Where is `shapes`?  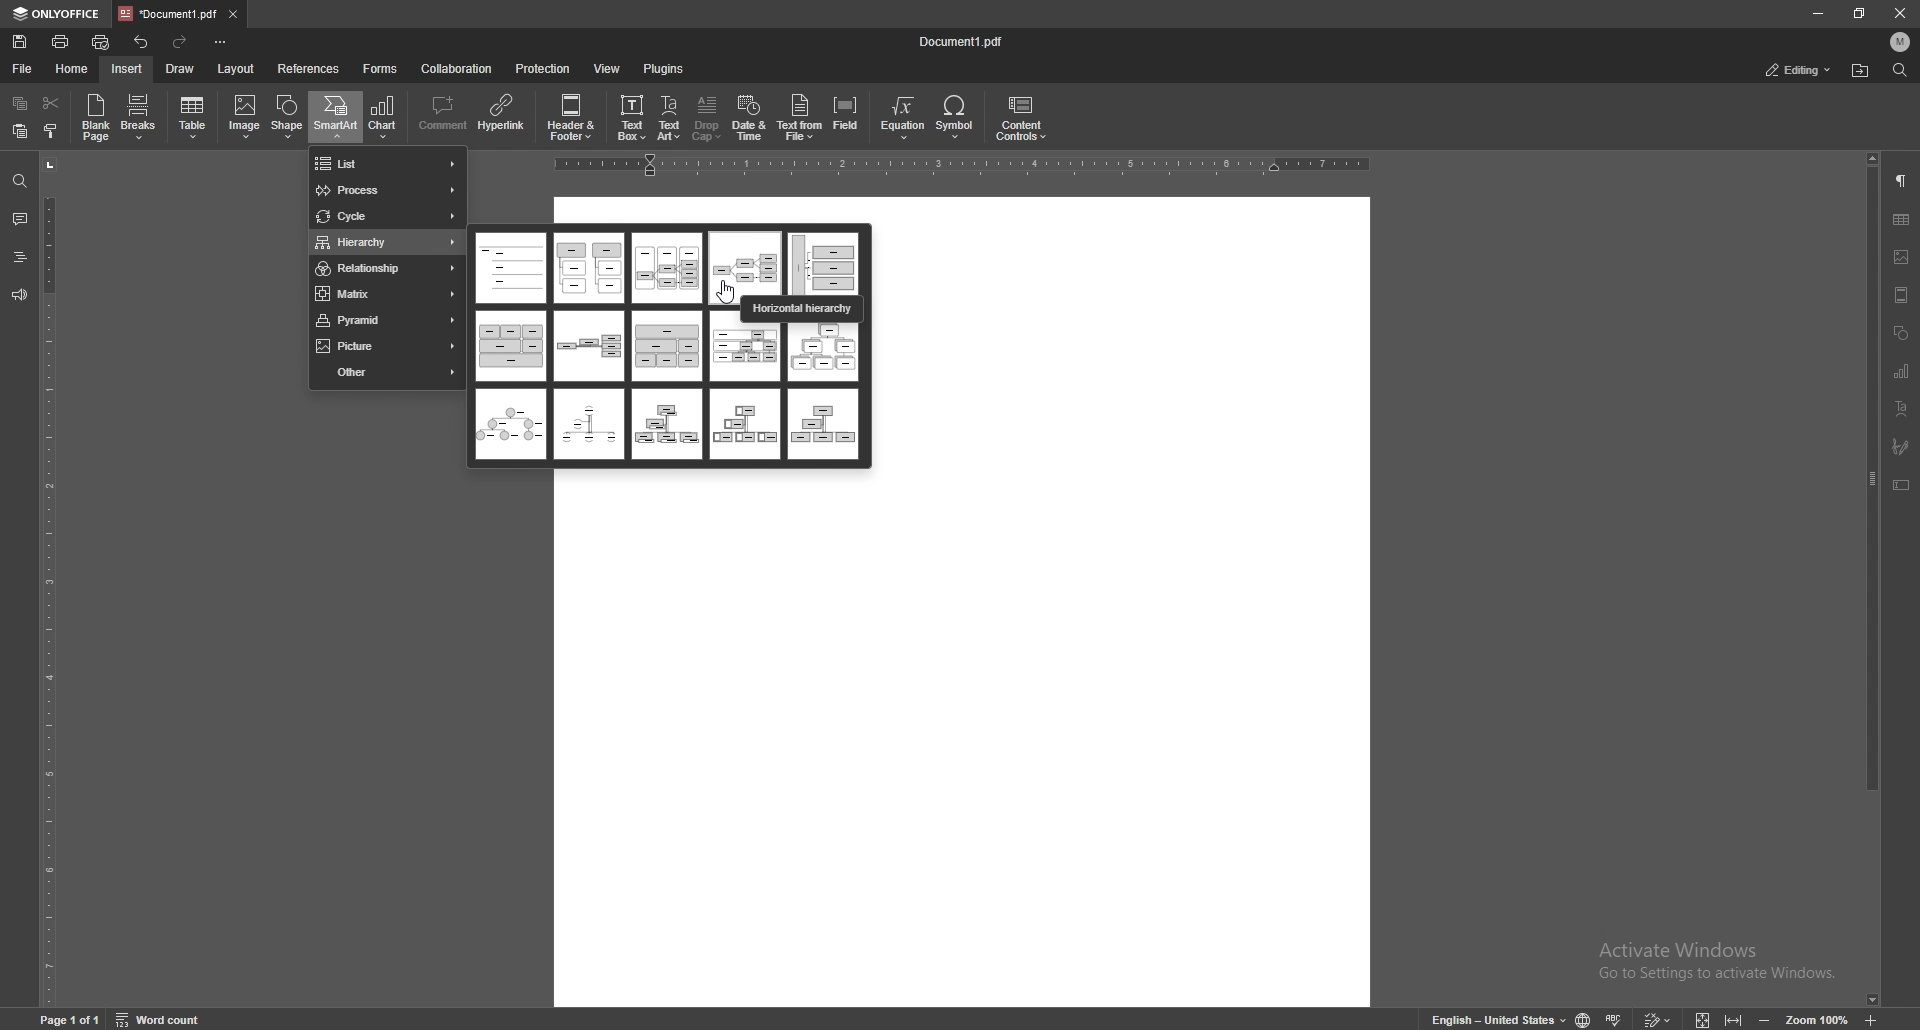 shapes is located at coordinates (1902, 332).